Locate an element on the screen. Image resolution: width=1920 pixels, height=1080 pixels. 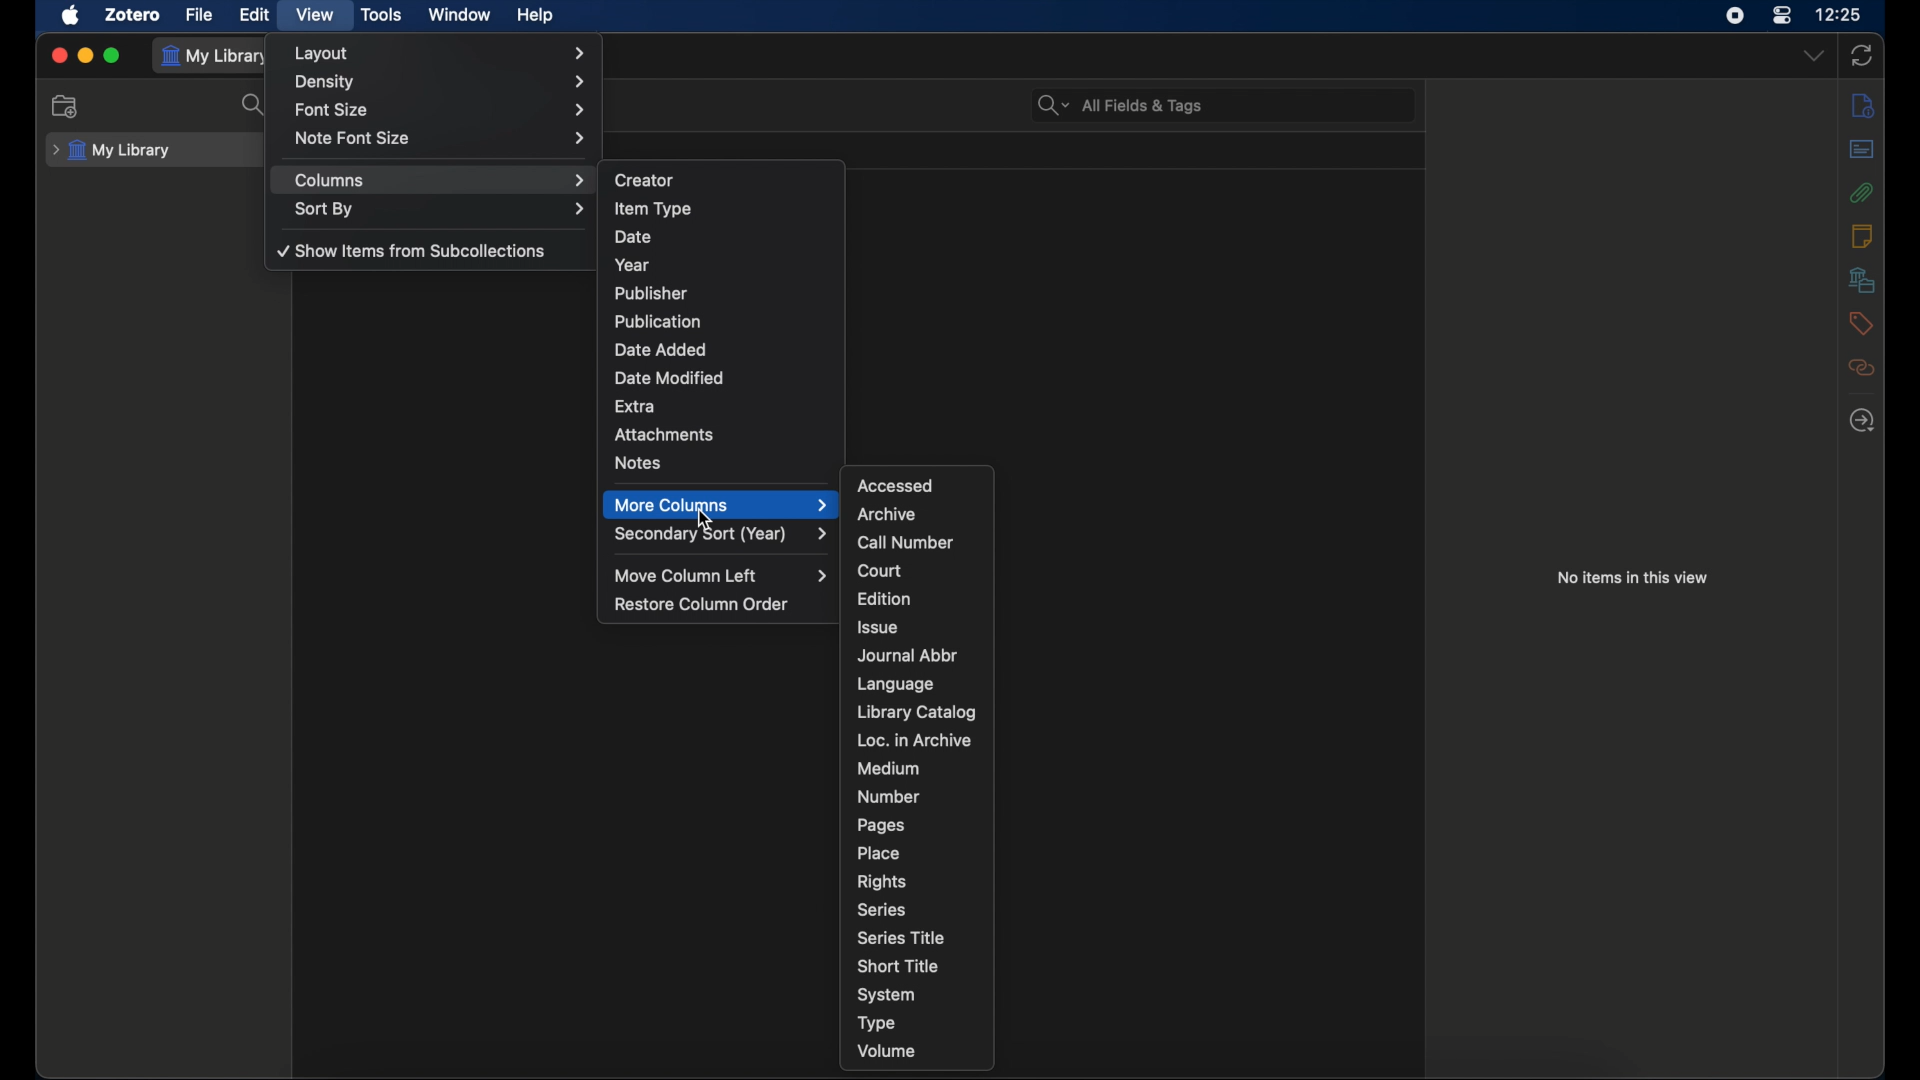
close is located at coordinates (58, 55).